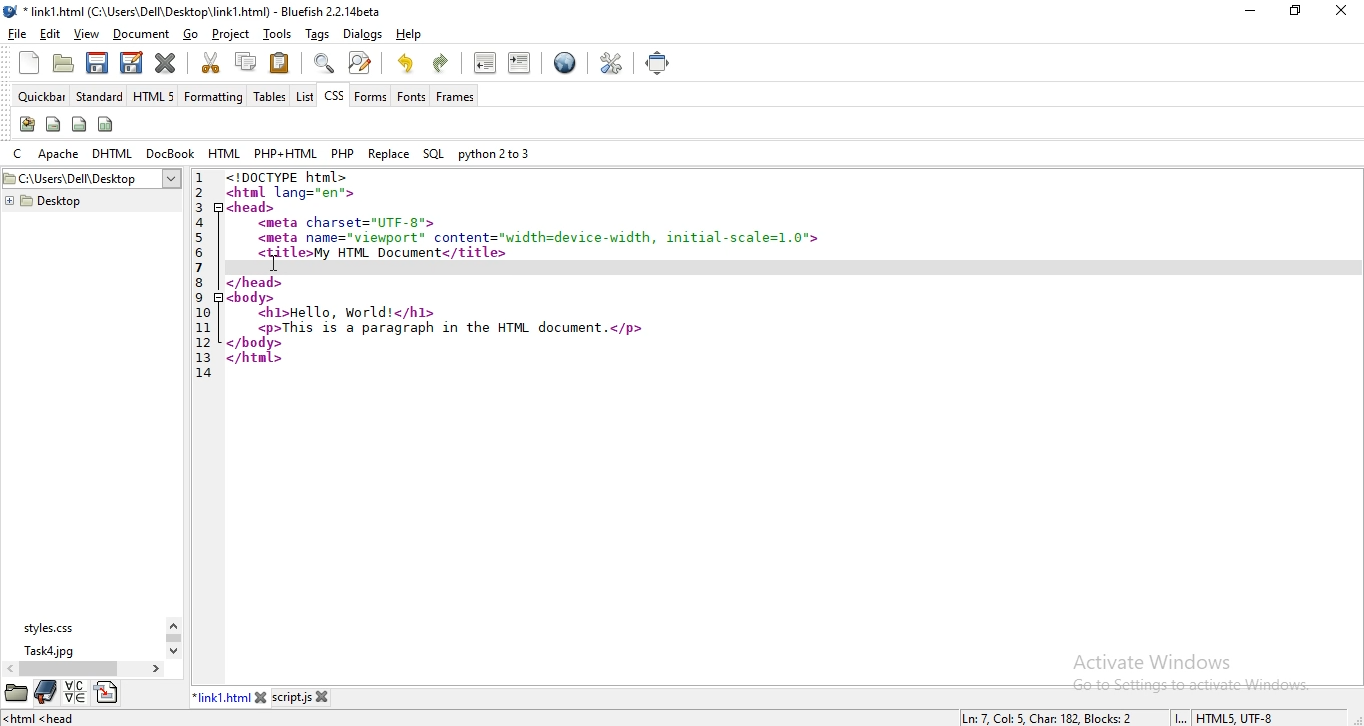  I want to click on styles, so click(54, 626).